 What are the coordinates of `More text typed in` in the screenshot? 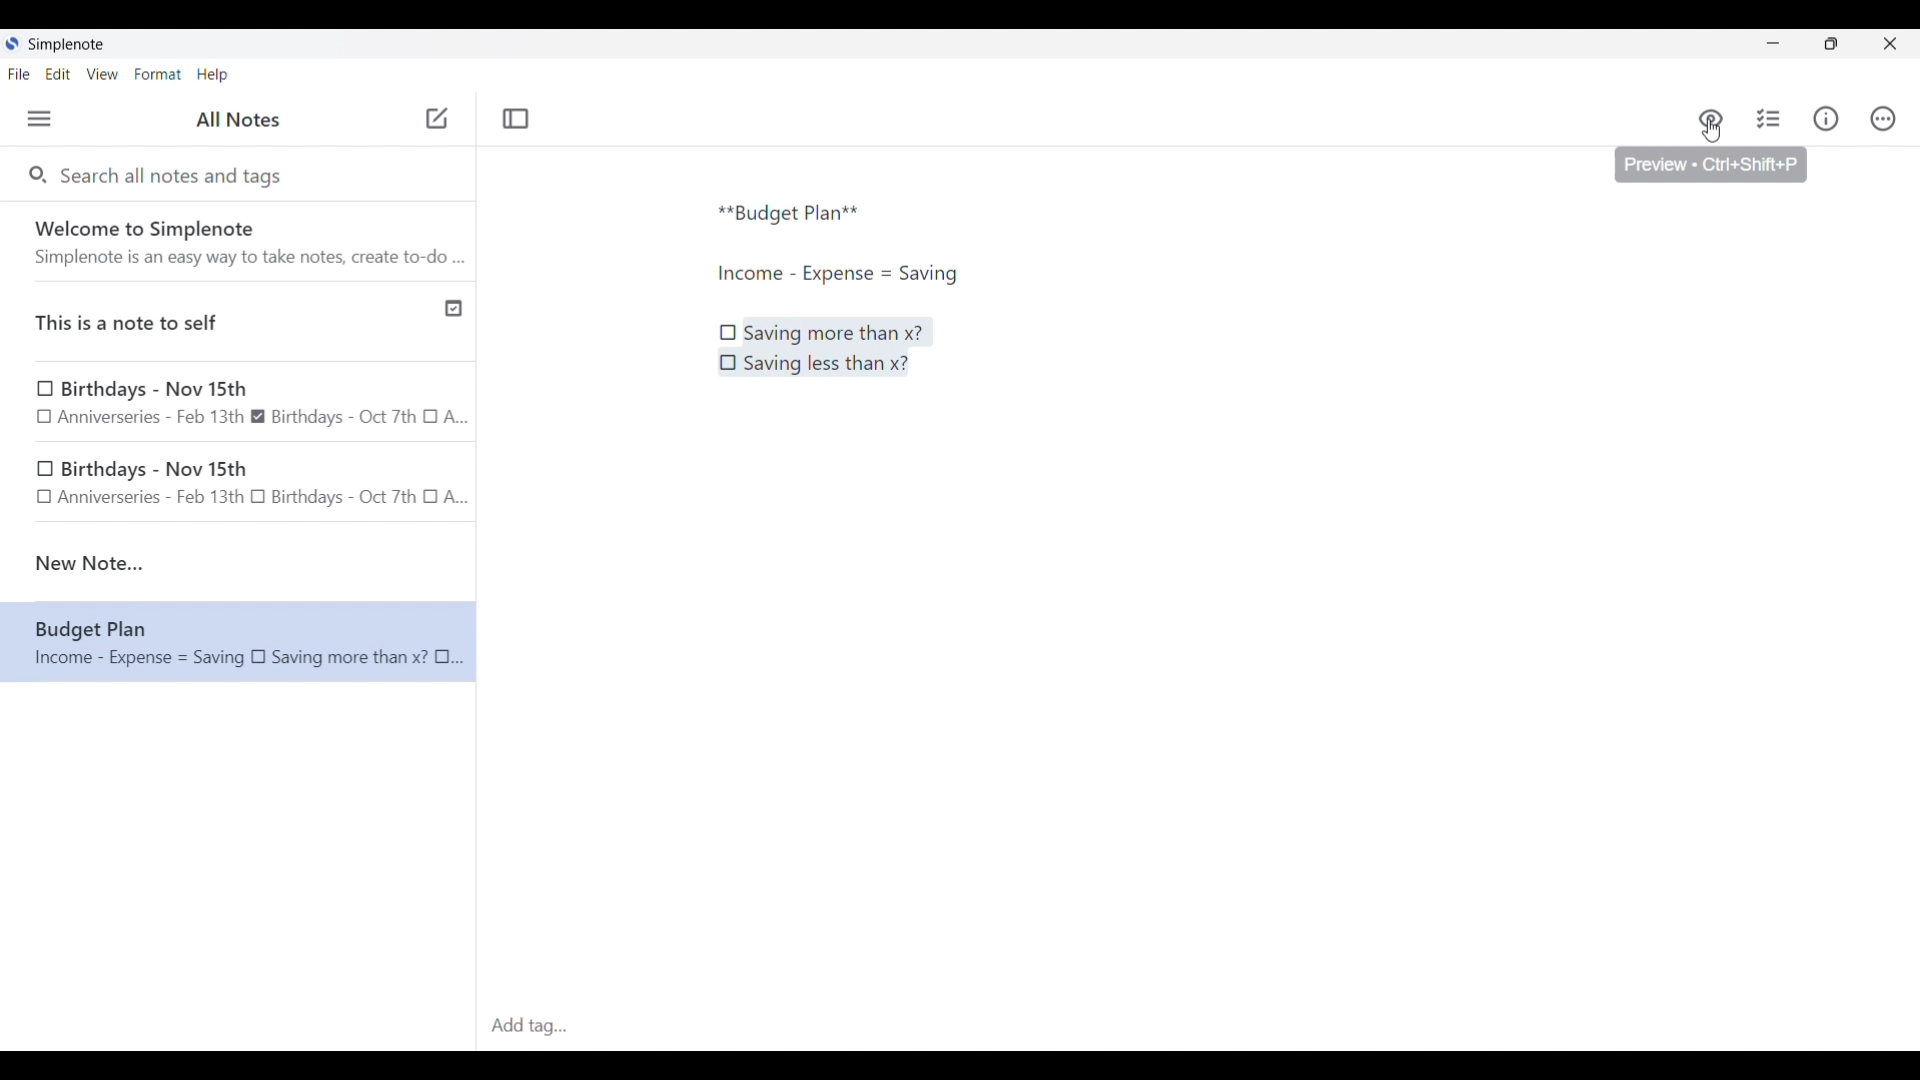 It's located at (836, 274).